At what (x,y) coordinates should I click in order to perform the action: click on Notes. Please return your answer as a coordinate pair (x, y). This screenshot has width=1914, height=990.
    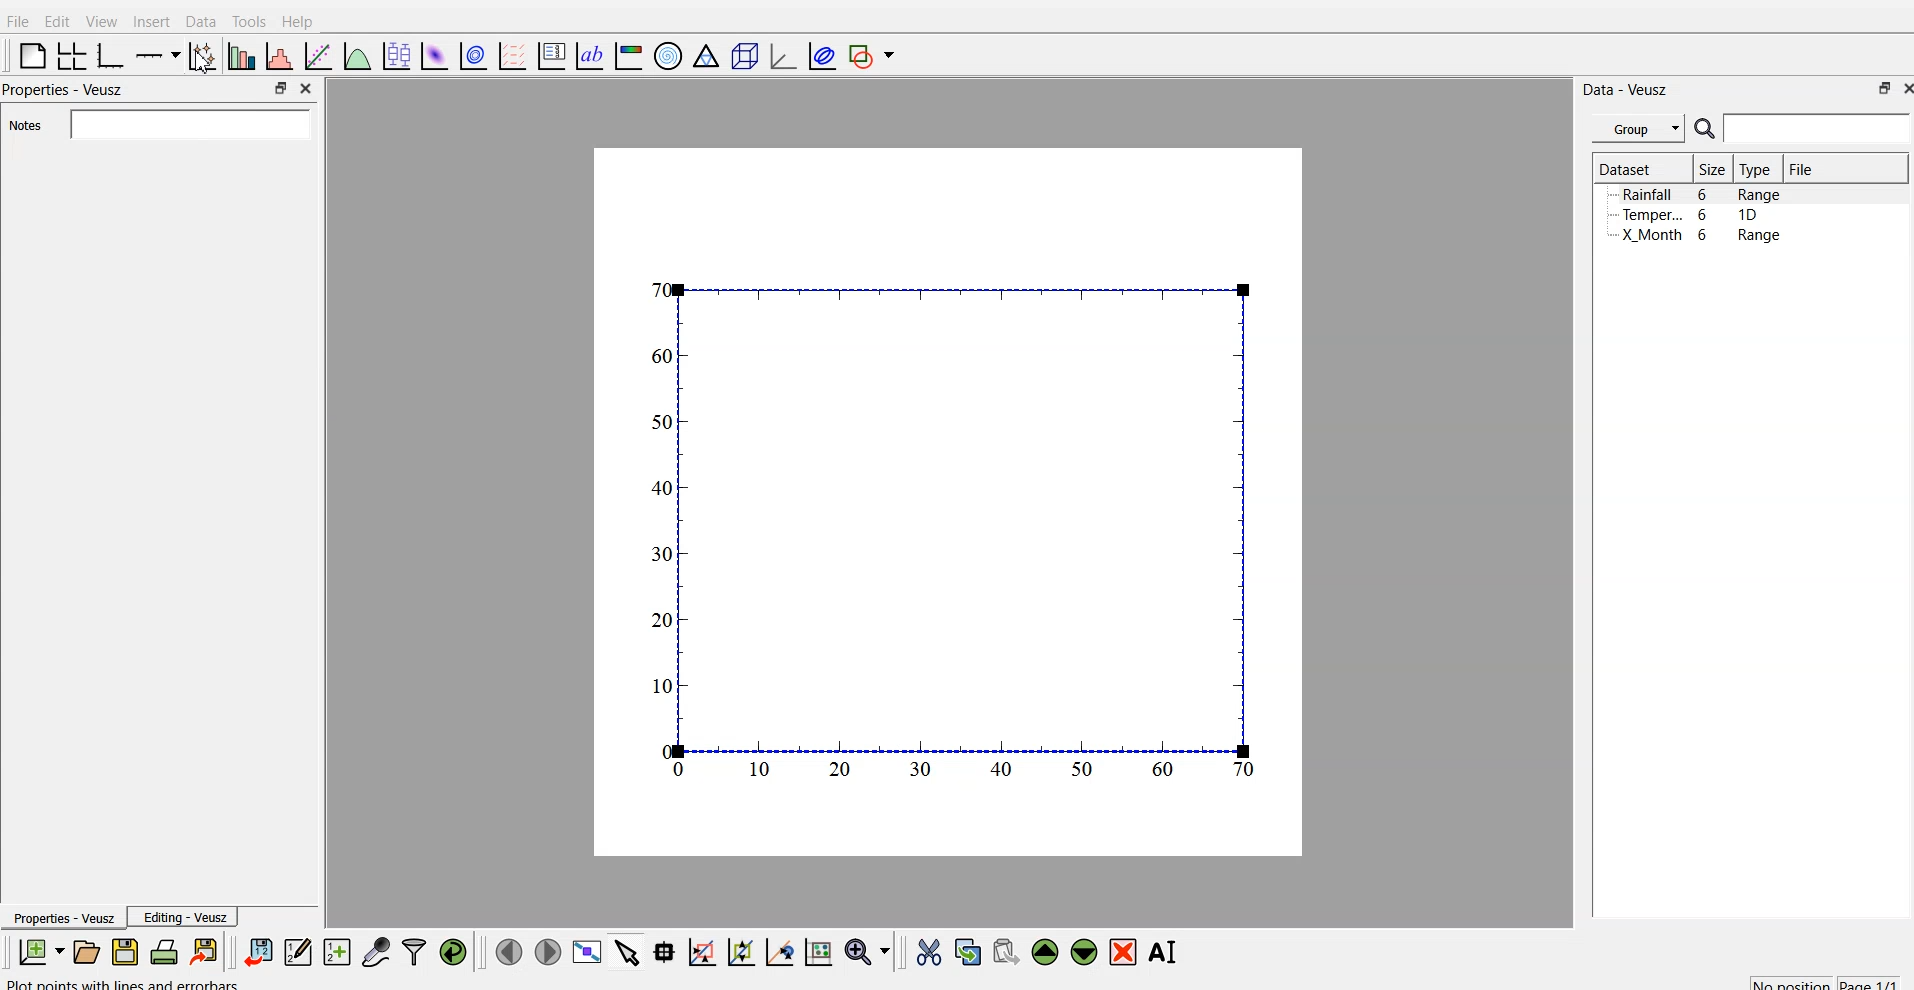
    Looking at the image, I should click on (24, 125).